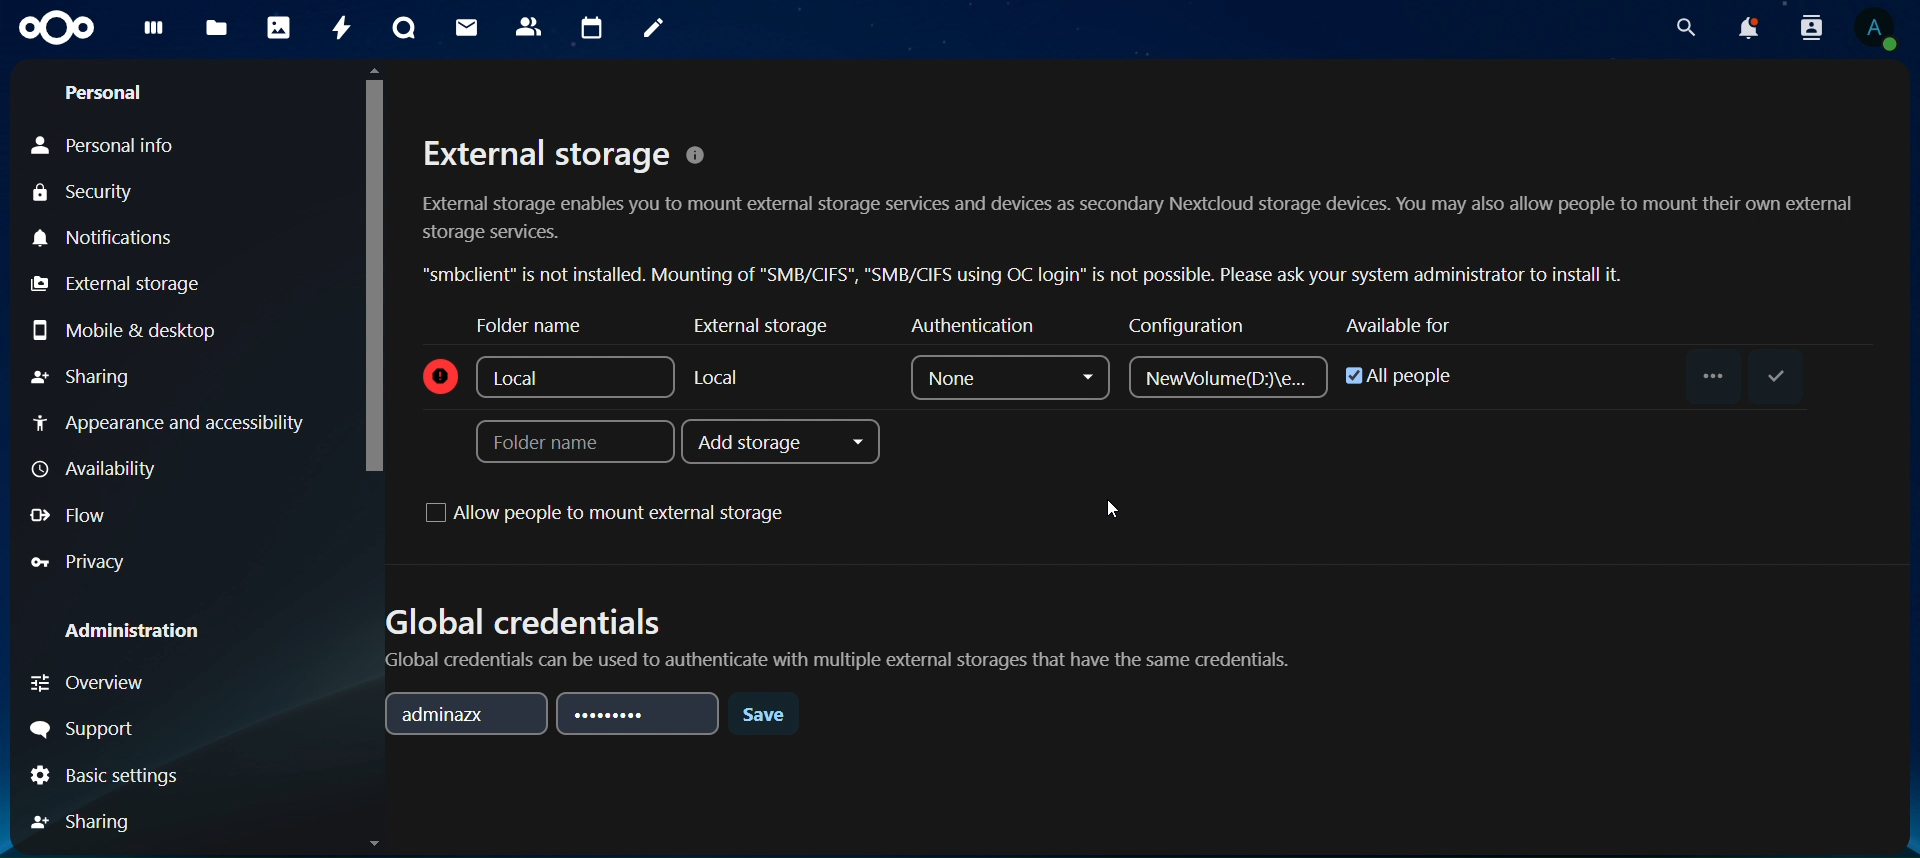 The height and width of the screenshot is (858, 1920). Describe the element at coordinates (539, 327) in the screenshot. I see `folder name` at that location.